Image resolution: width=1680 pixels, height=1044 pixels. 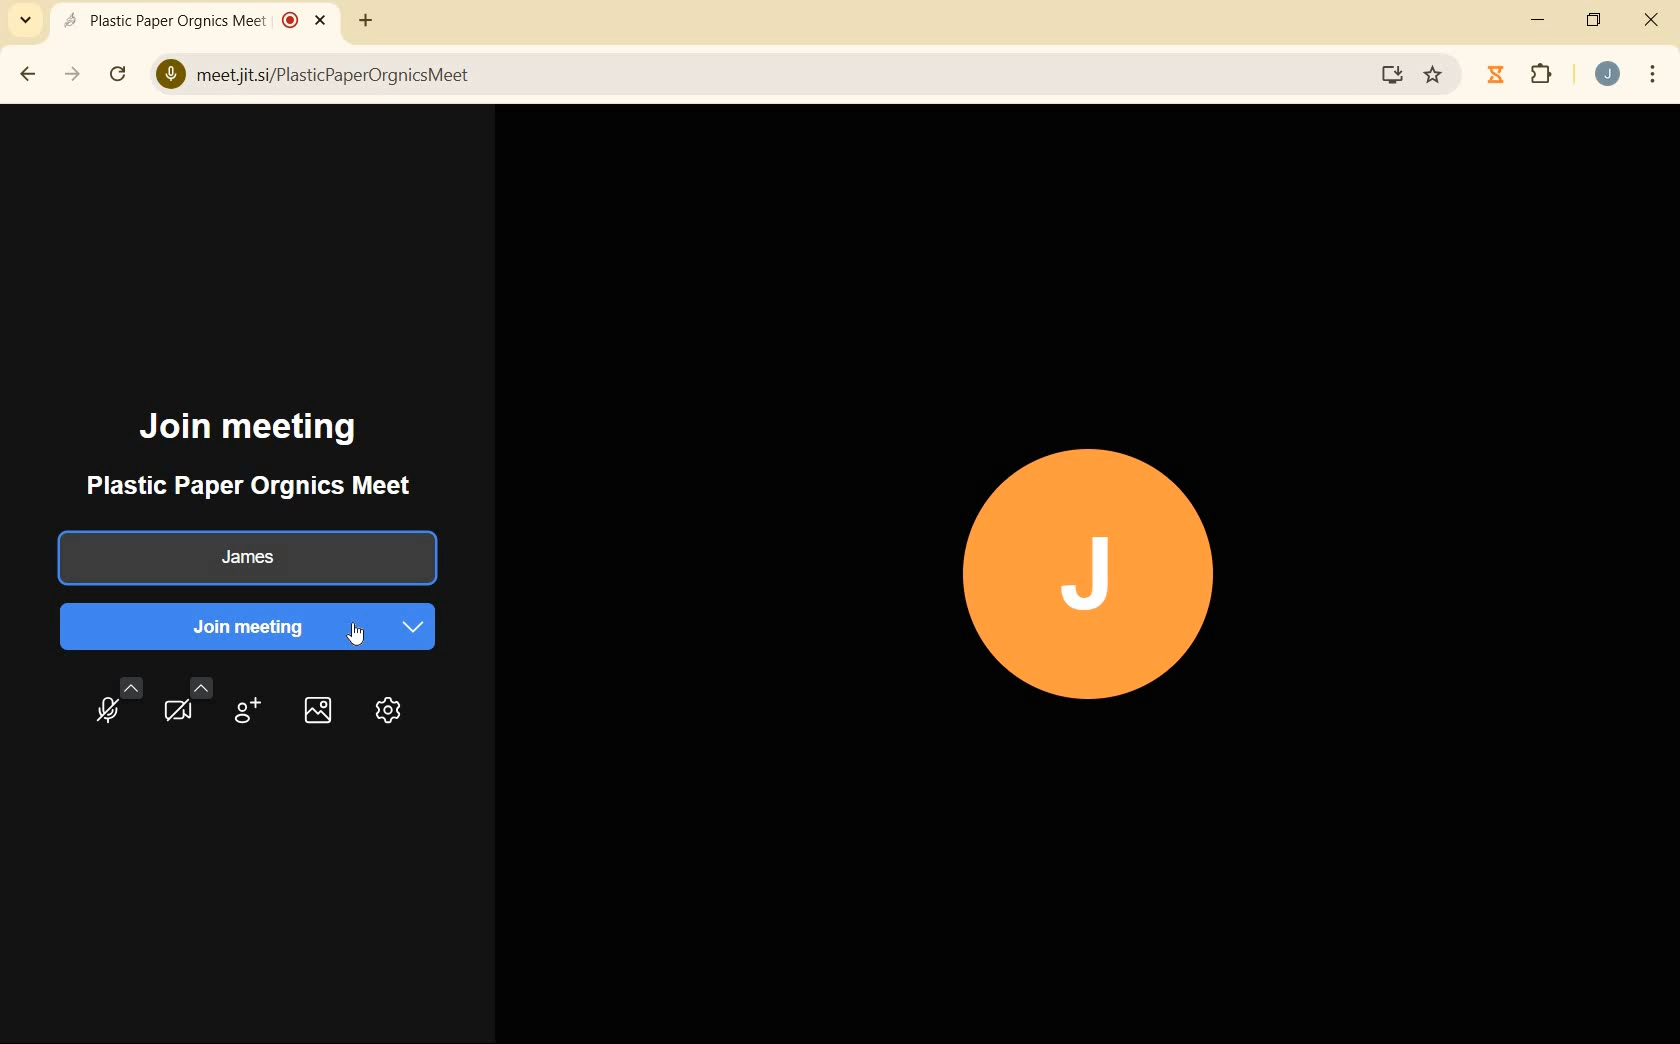 What do you see at coordinates (1393, 78) in the screenshot?
I see `install` at bounding box center [1393, 78].